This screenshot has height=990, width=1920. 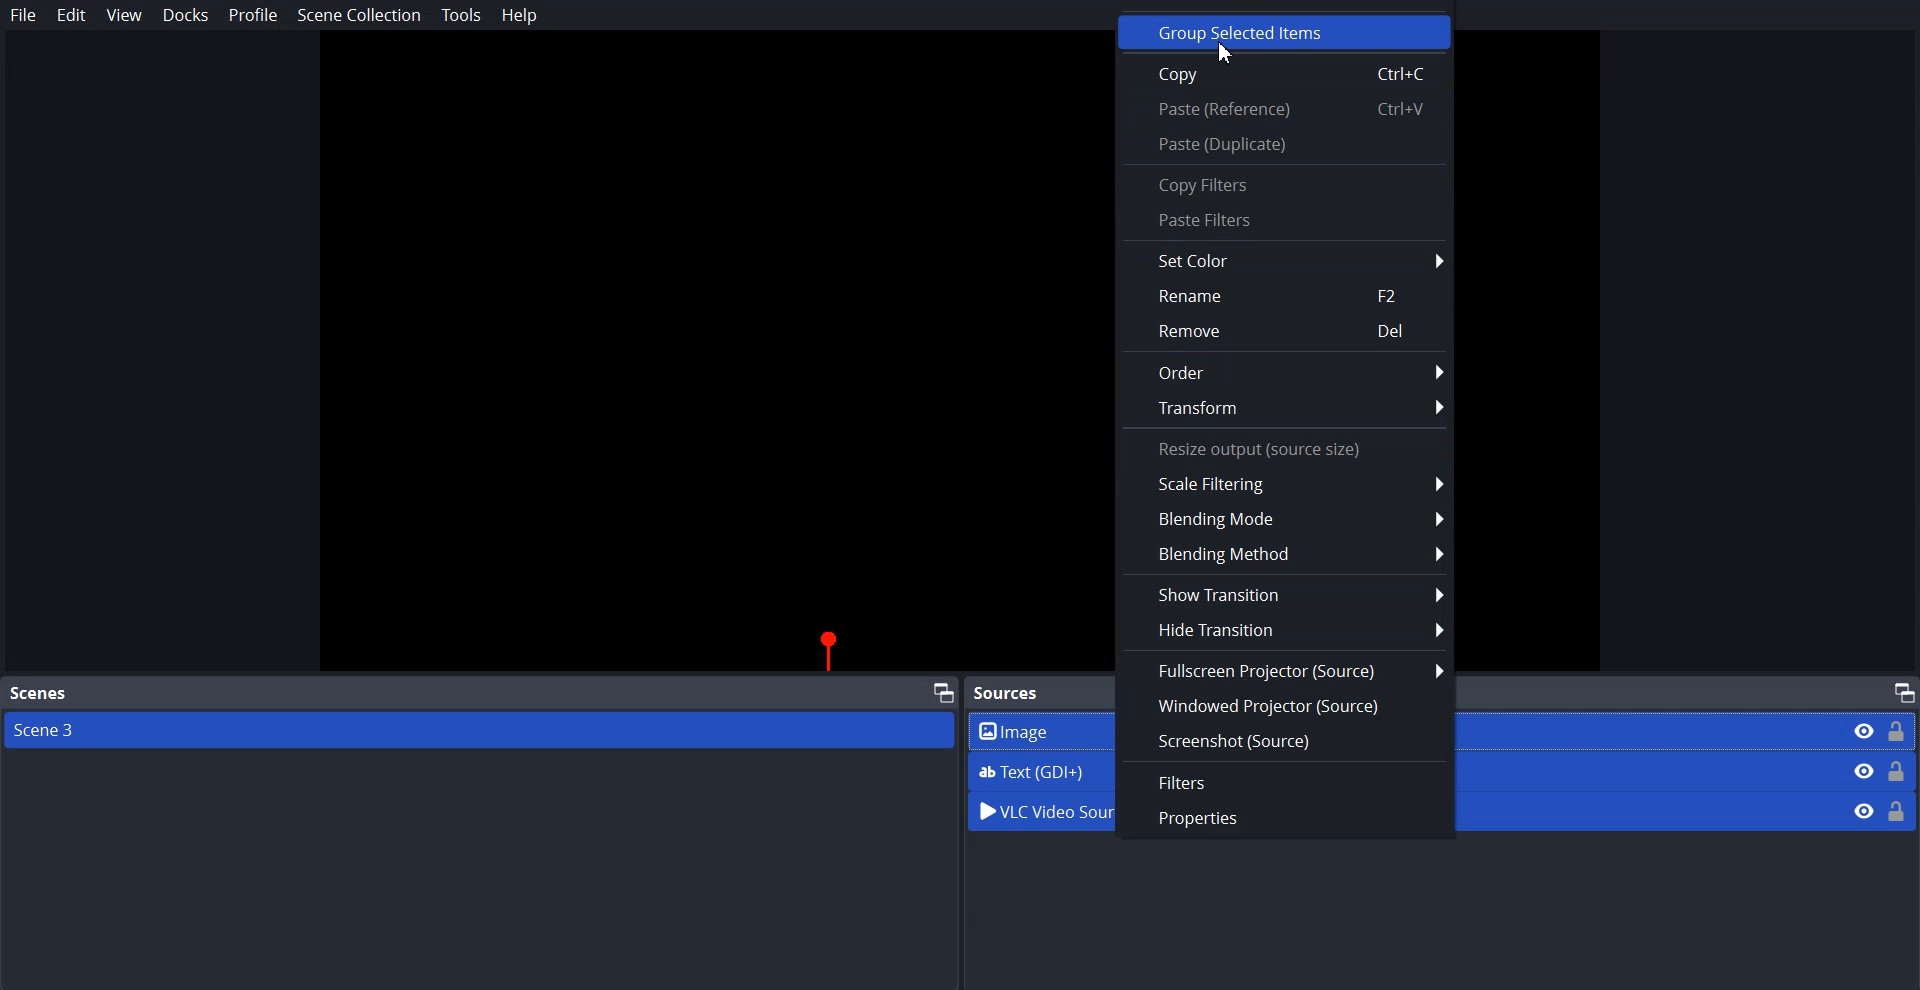 I want to click on Paste, so click(x=1284, y=145).